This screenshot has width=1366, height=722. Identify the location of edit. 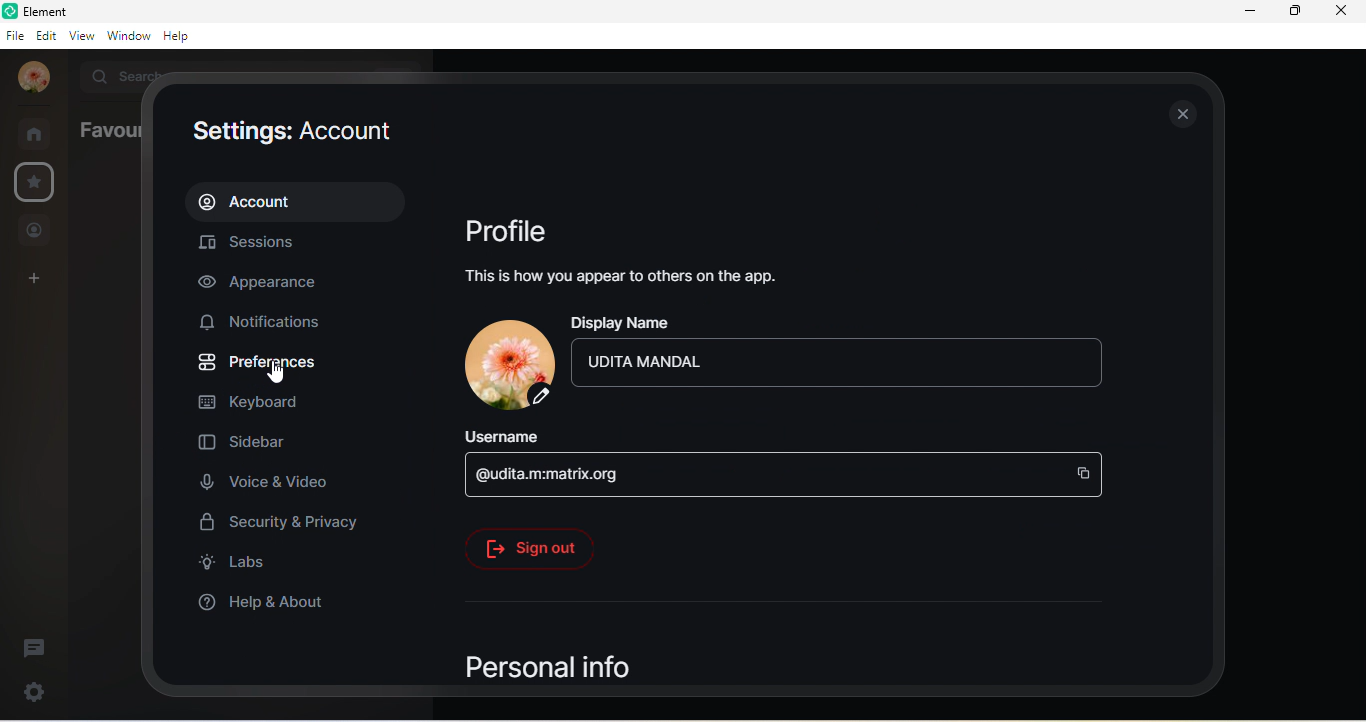
(44, 35).